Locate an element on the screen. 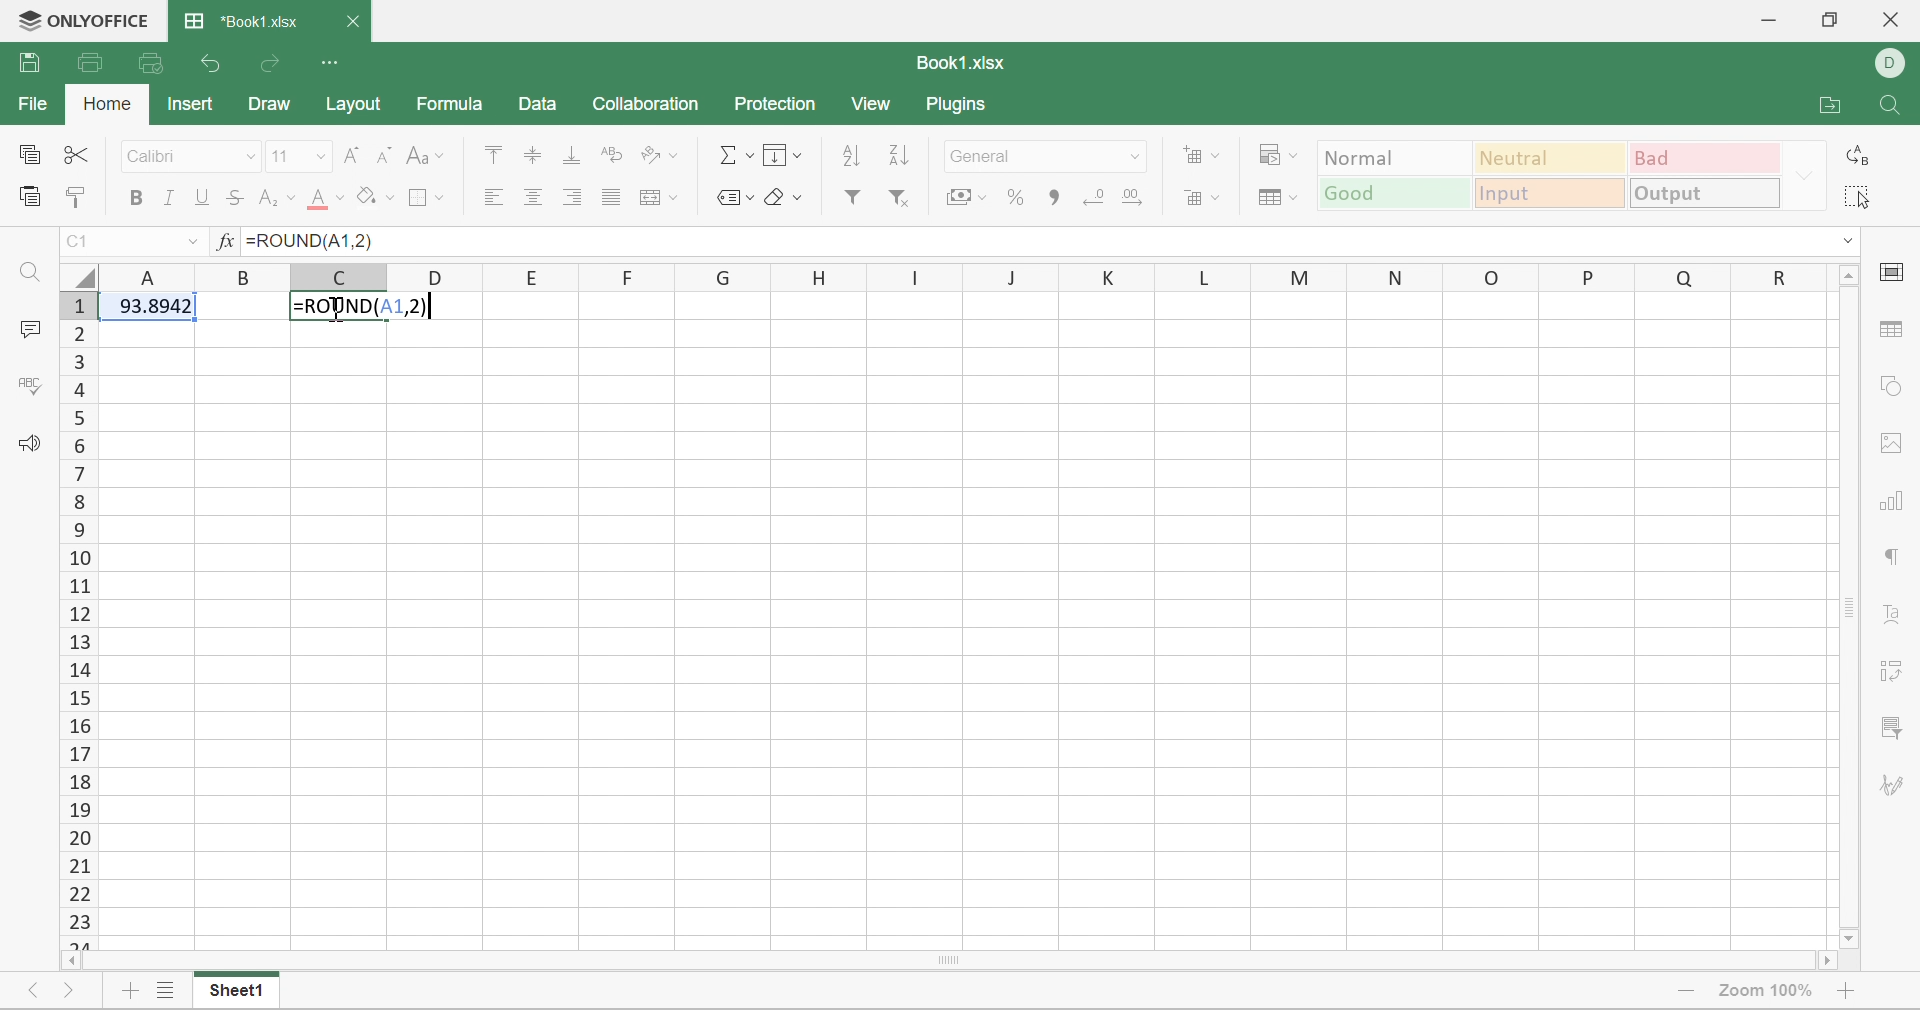 This screenshot has width=1920, height=1010. =ROUND(A1,2) is located at coordinates (318, 240).